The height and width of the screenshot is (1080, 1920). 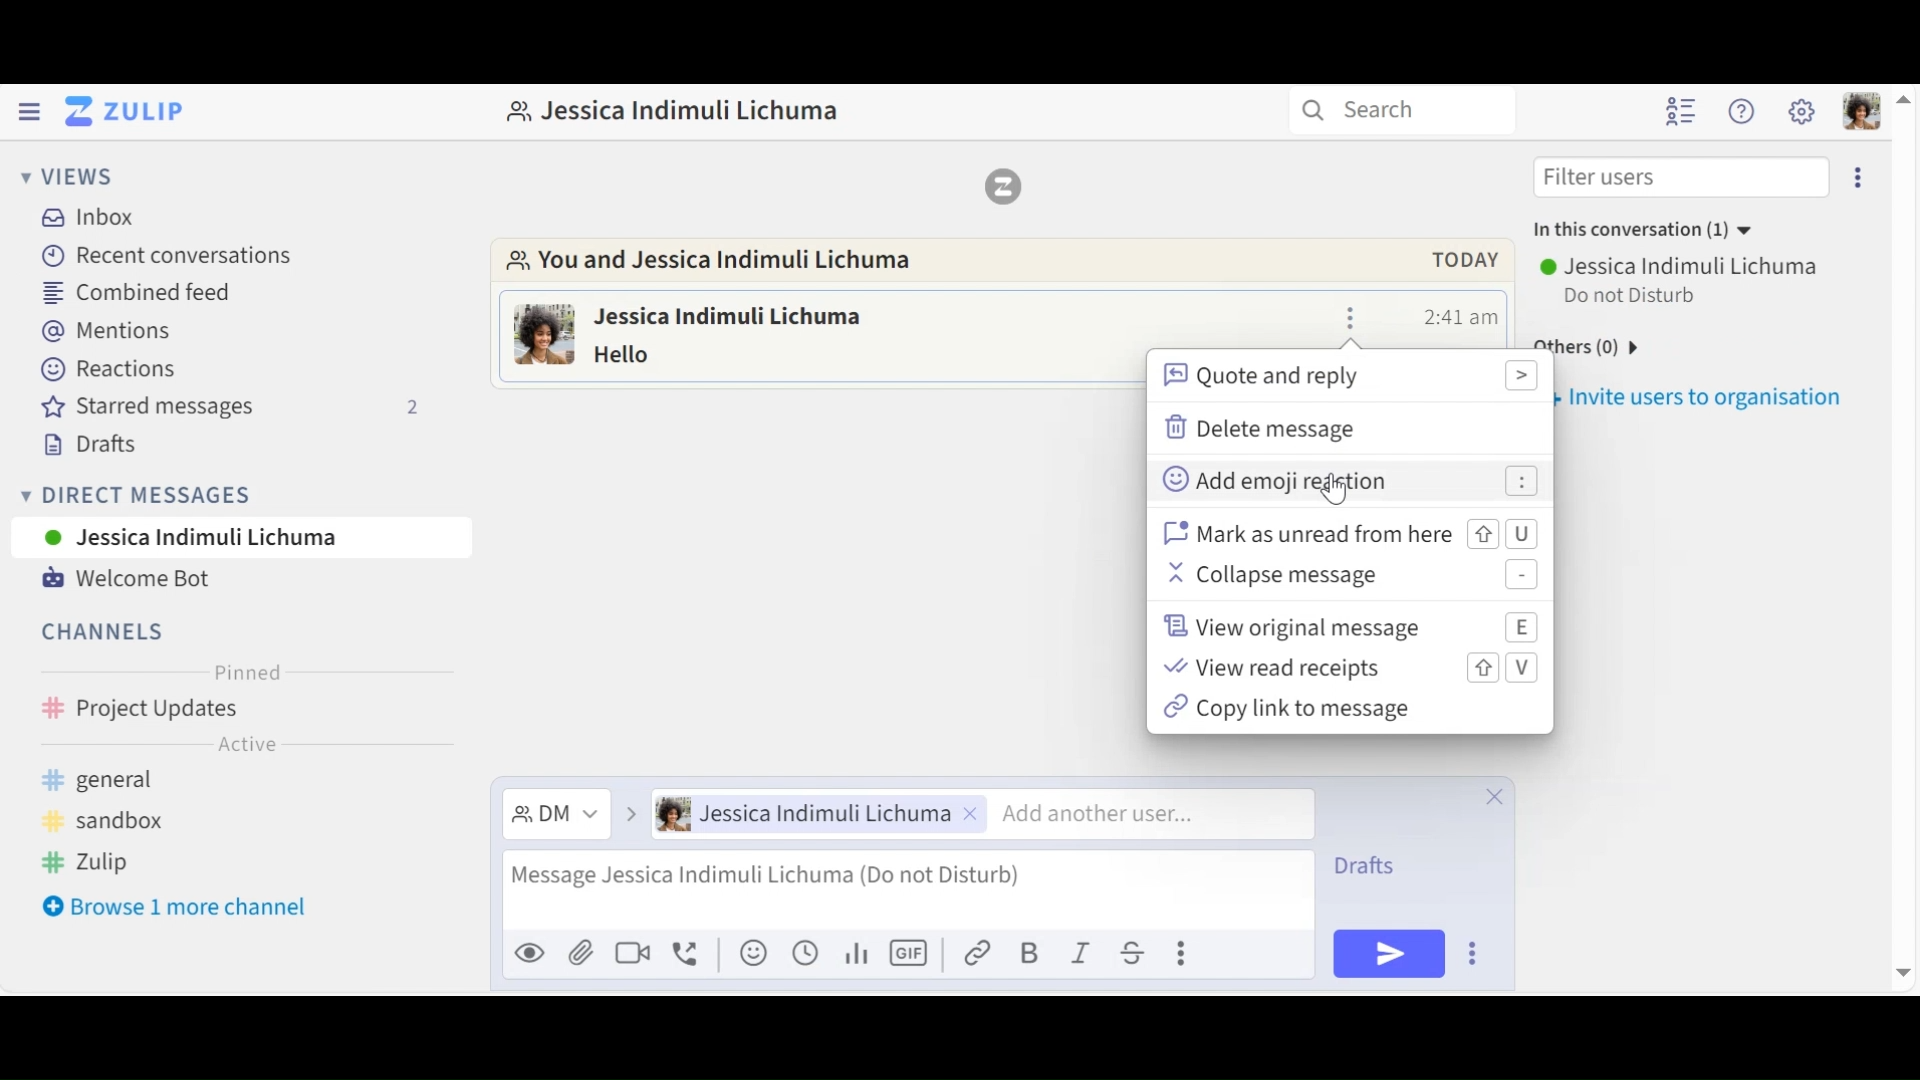 I want to click on Browse more channel, so click(x=175, y=907).